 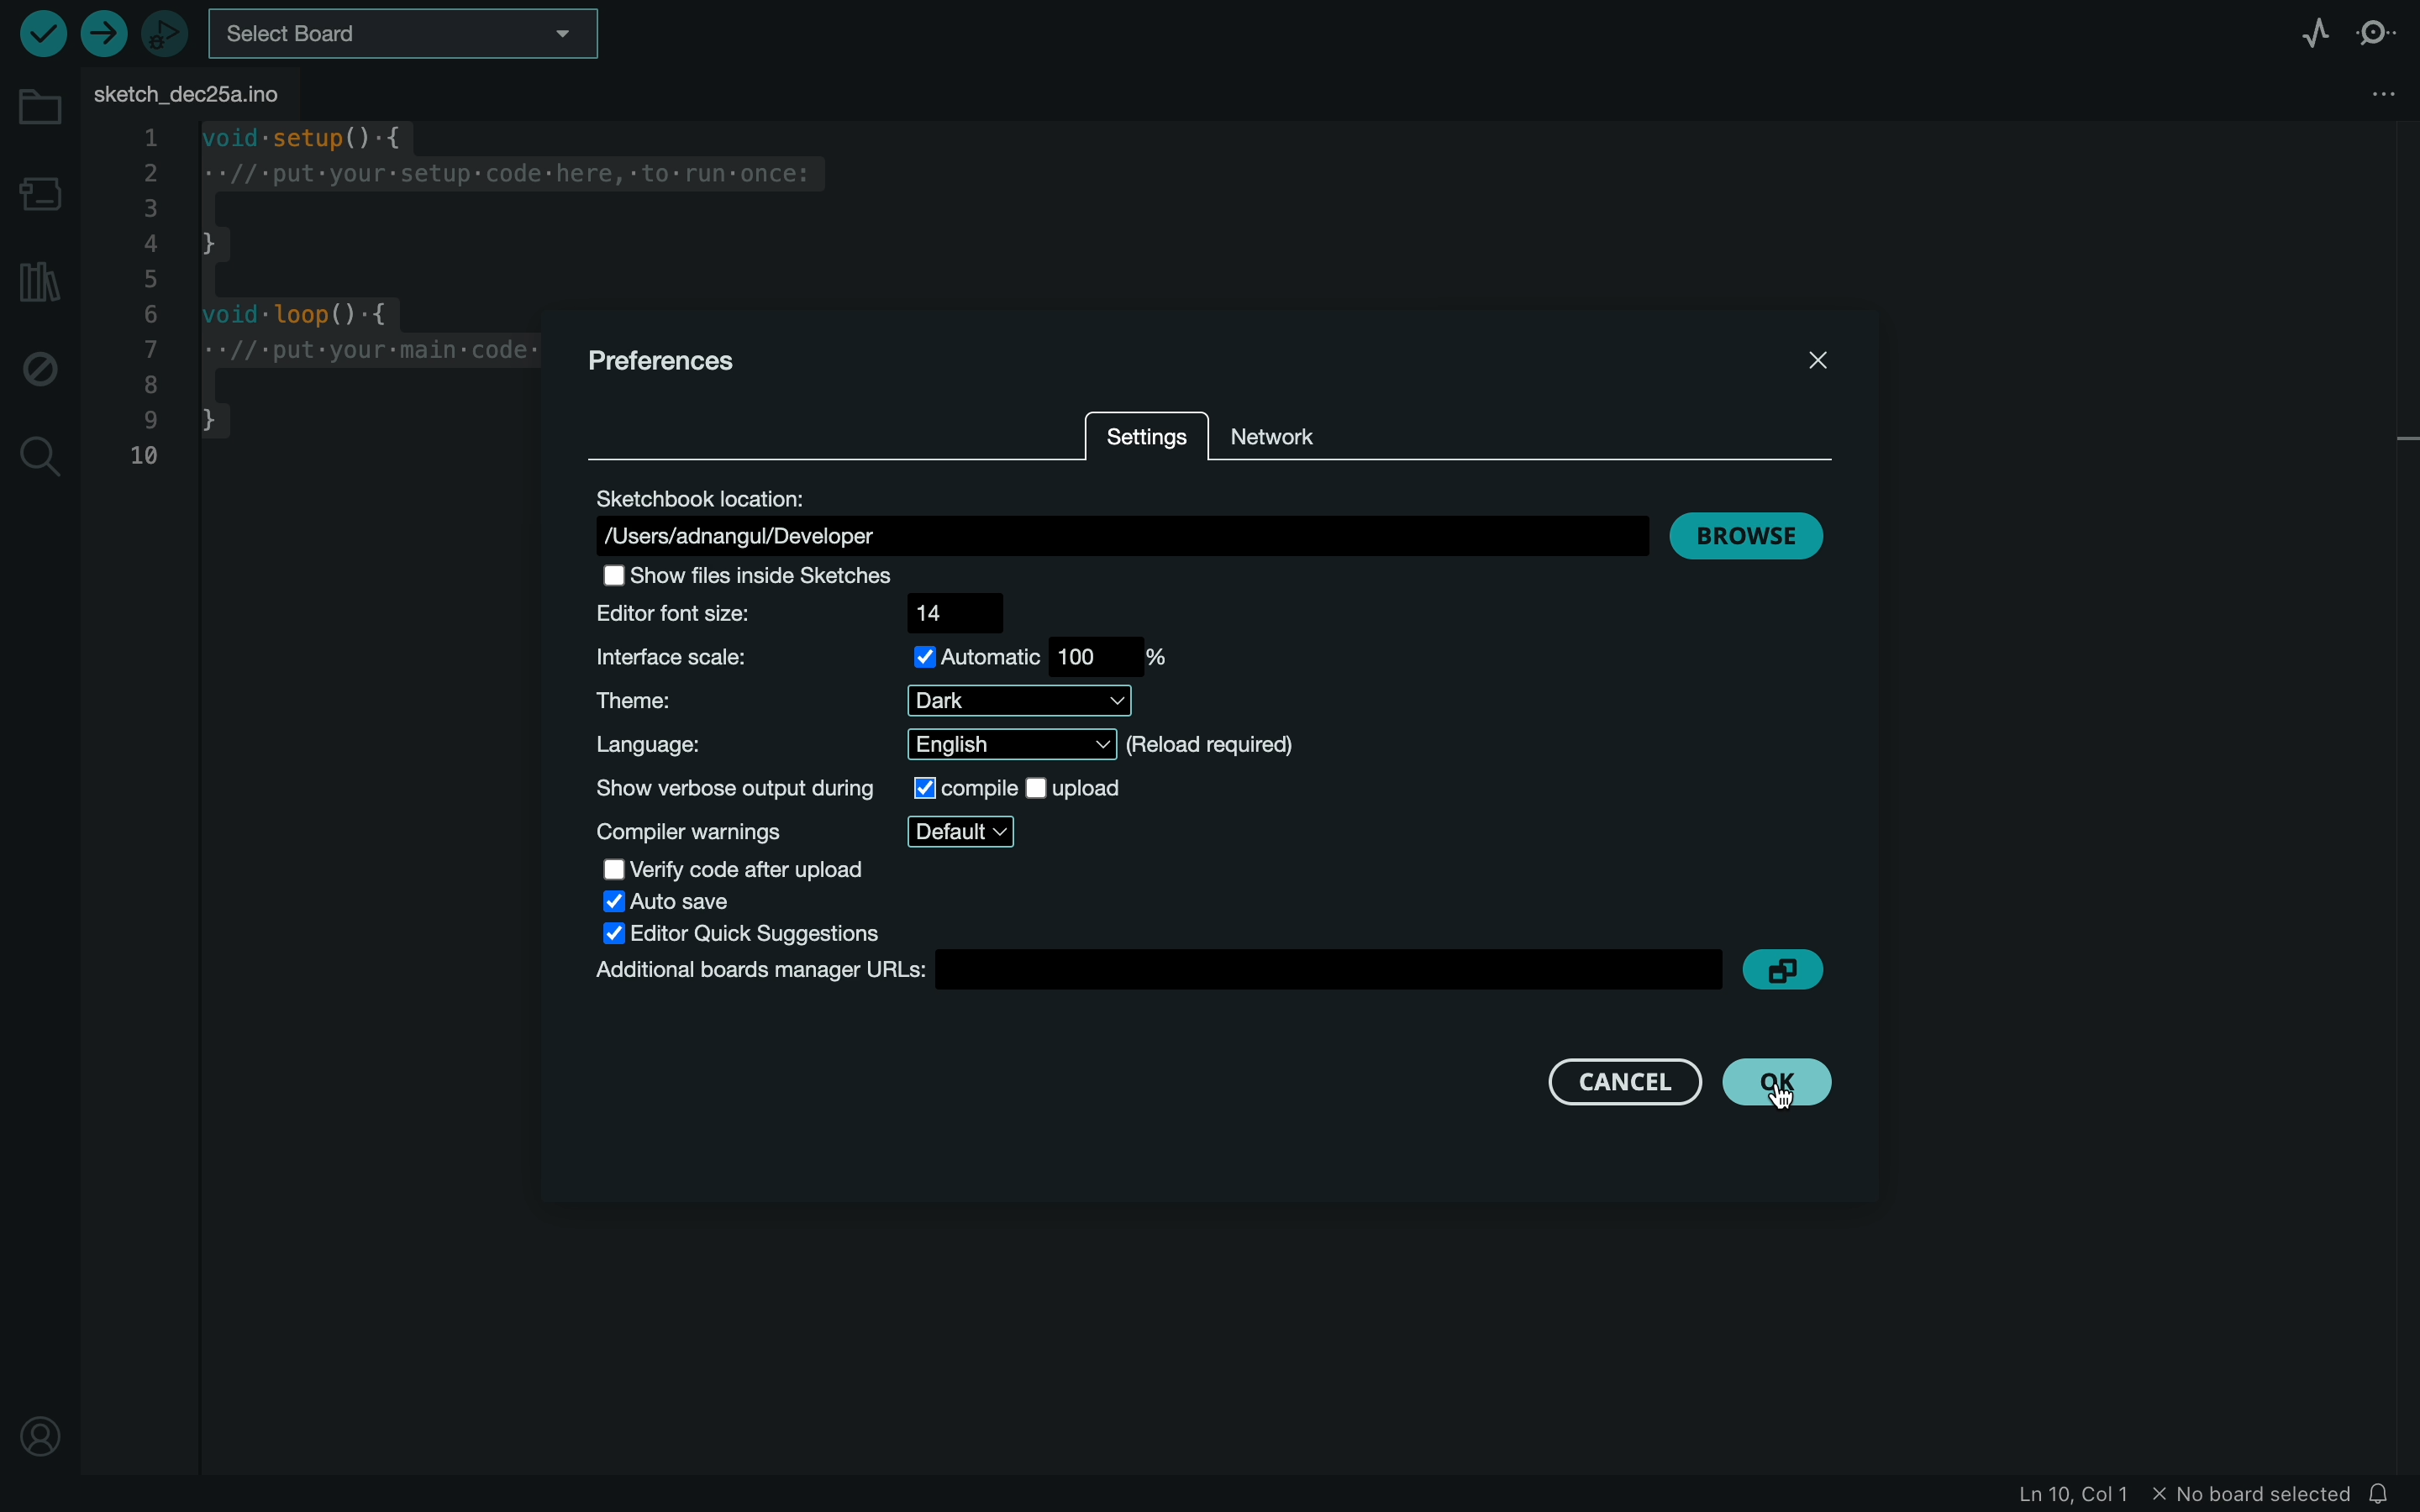 I want to click on close, so click(x=1825, y=353).